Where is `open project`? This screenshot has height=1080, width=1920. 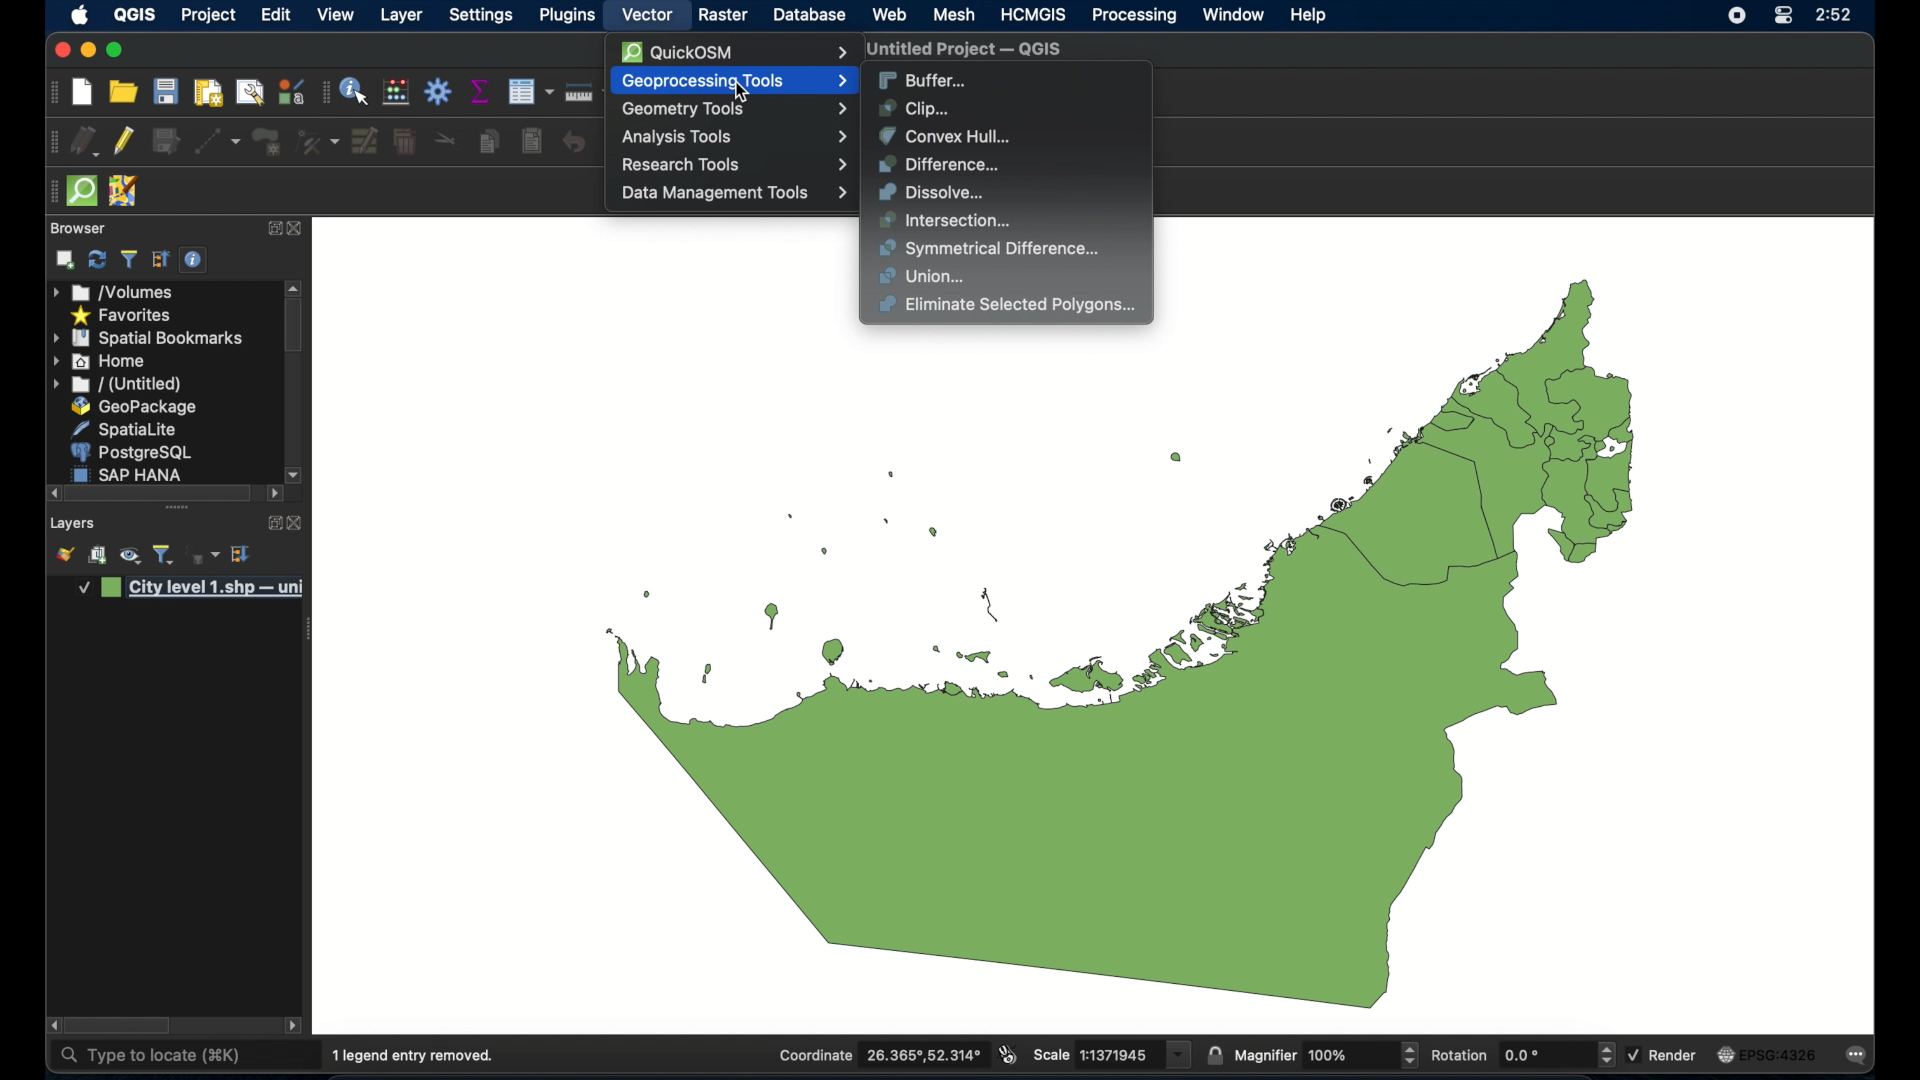
open project is located at coordinates (123, 91).